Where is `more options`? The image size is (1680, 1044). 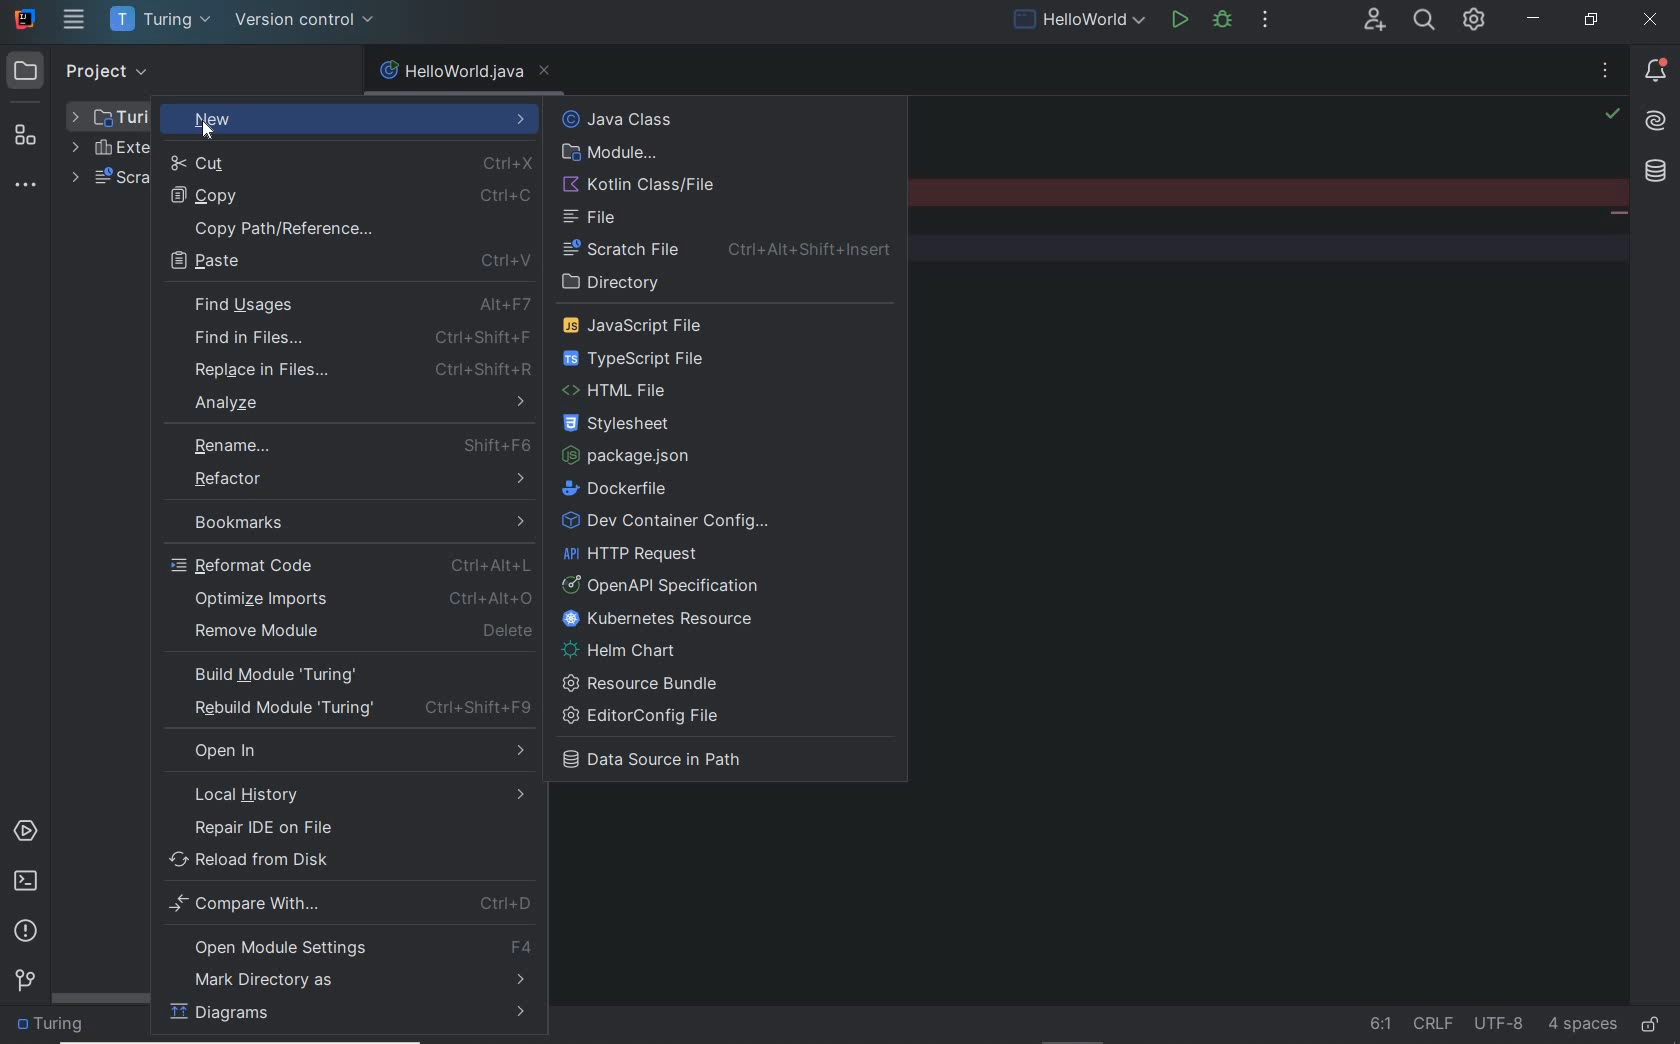
more options is located at coordinates (1605, 74).